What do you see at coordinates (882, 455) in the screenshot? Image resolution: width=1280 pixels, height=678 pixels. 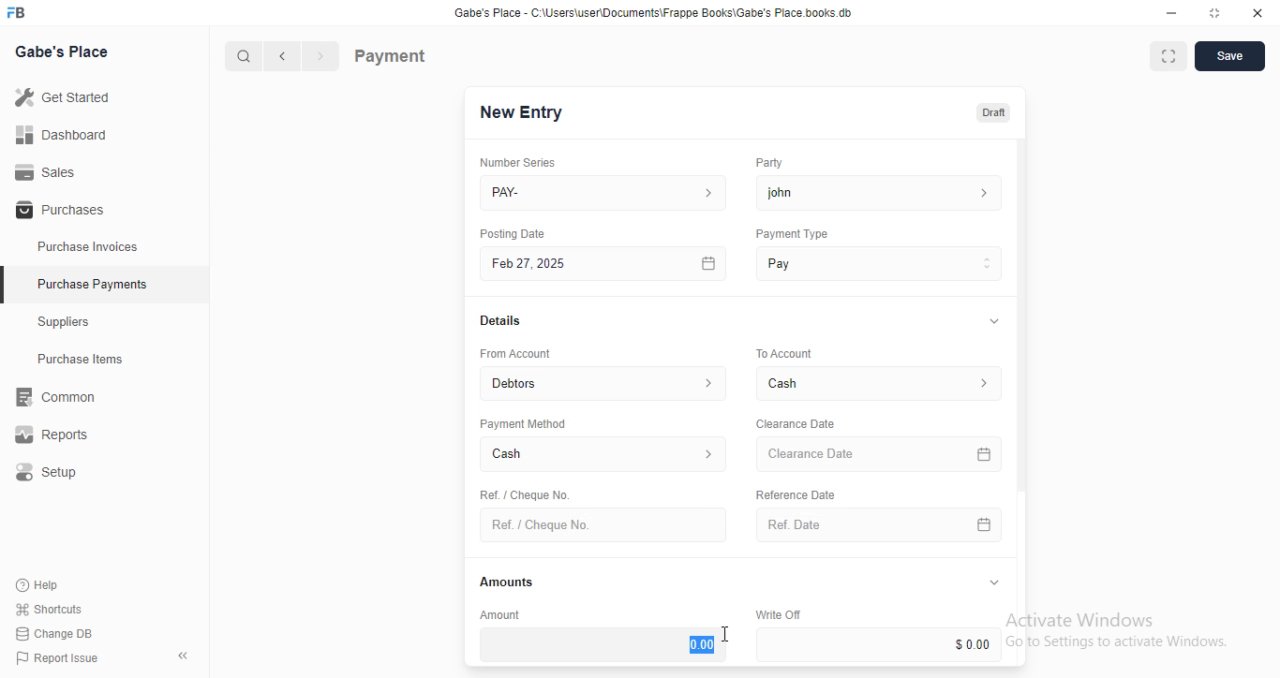 I see `Clearance Date` at bounding box center [882, 455].